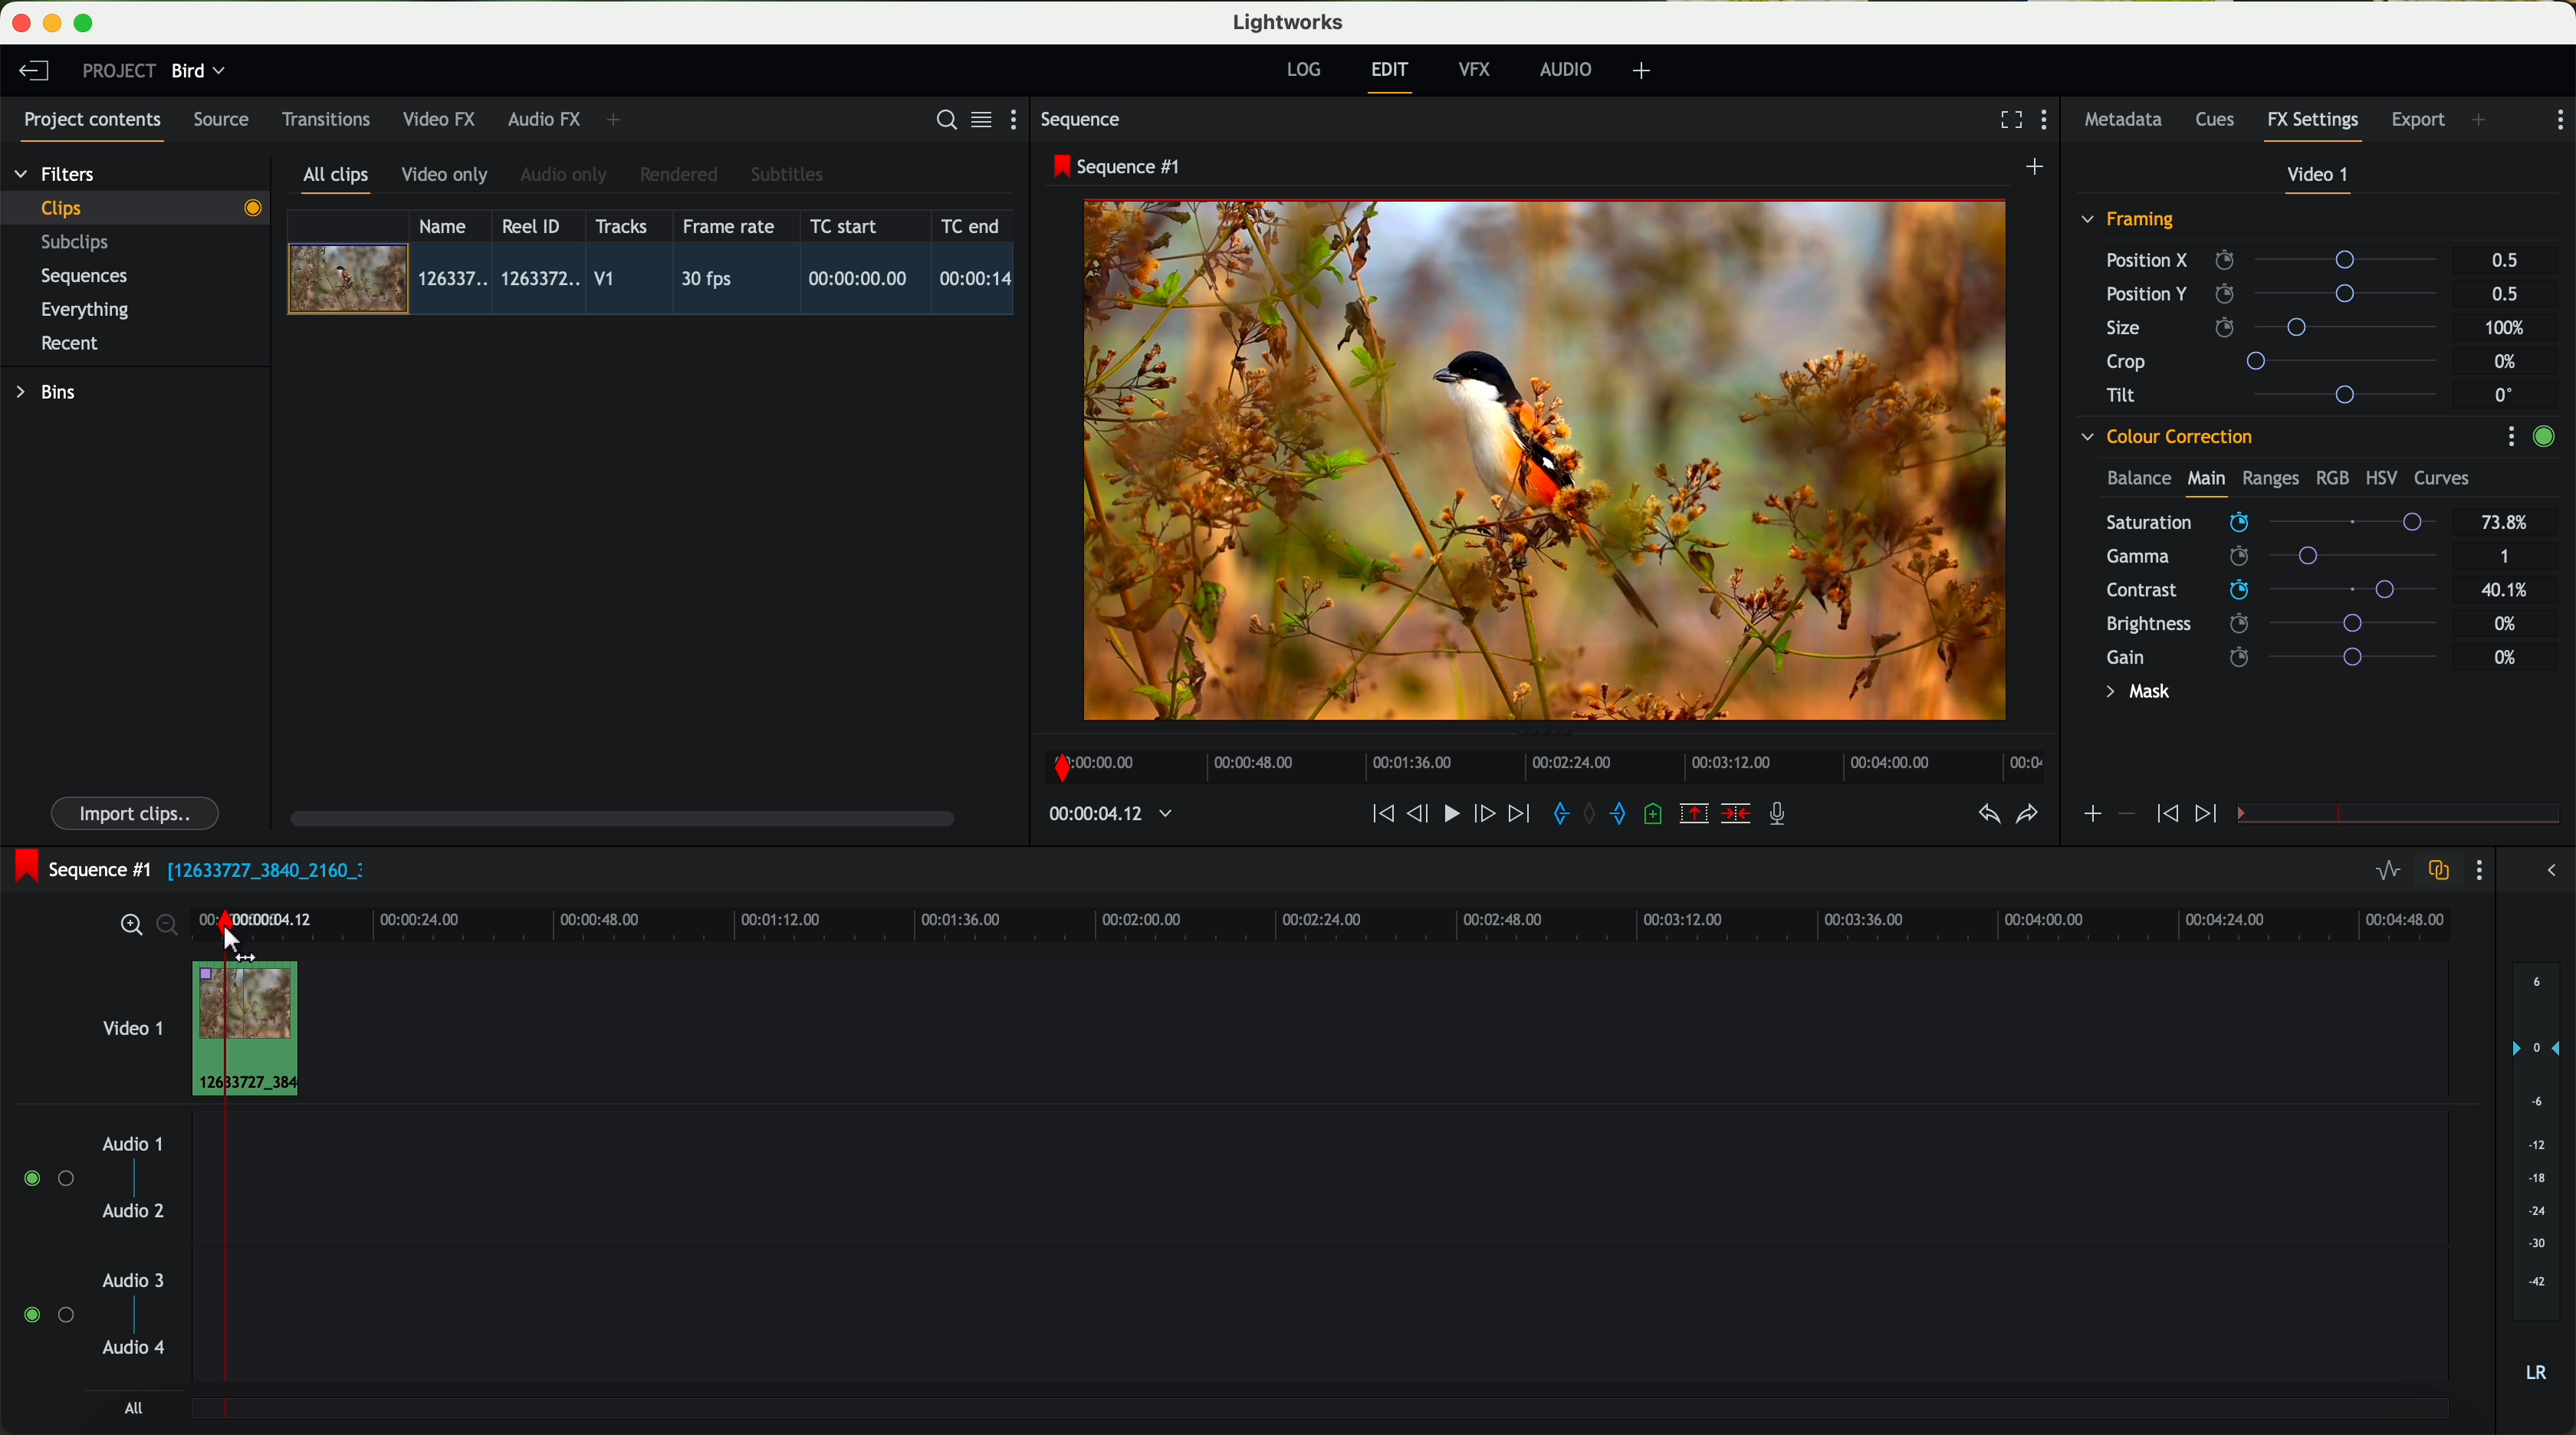 The image size is (2576, 1435). Describe the element at coordinates (1479, 70) in the screenshot. I see `VFX` at that location.